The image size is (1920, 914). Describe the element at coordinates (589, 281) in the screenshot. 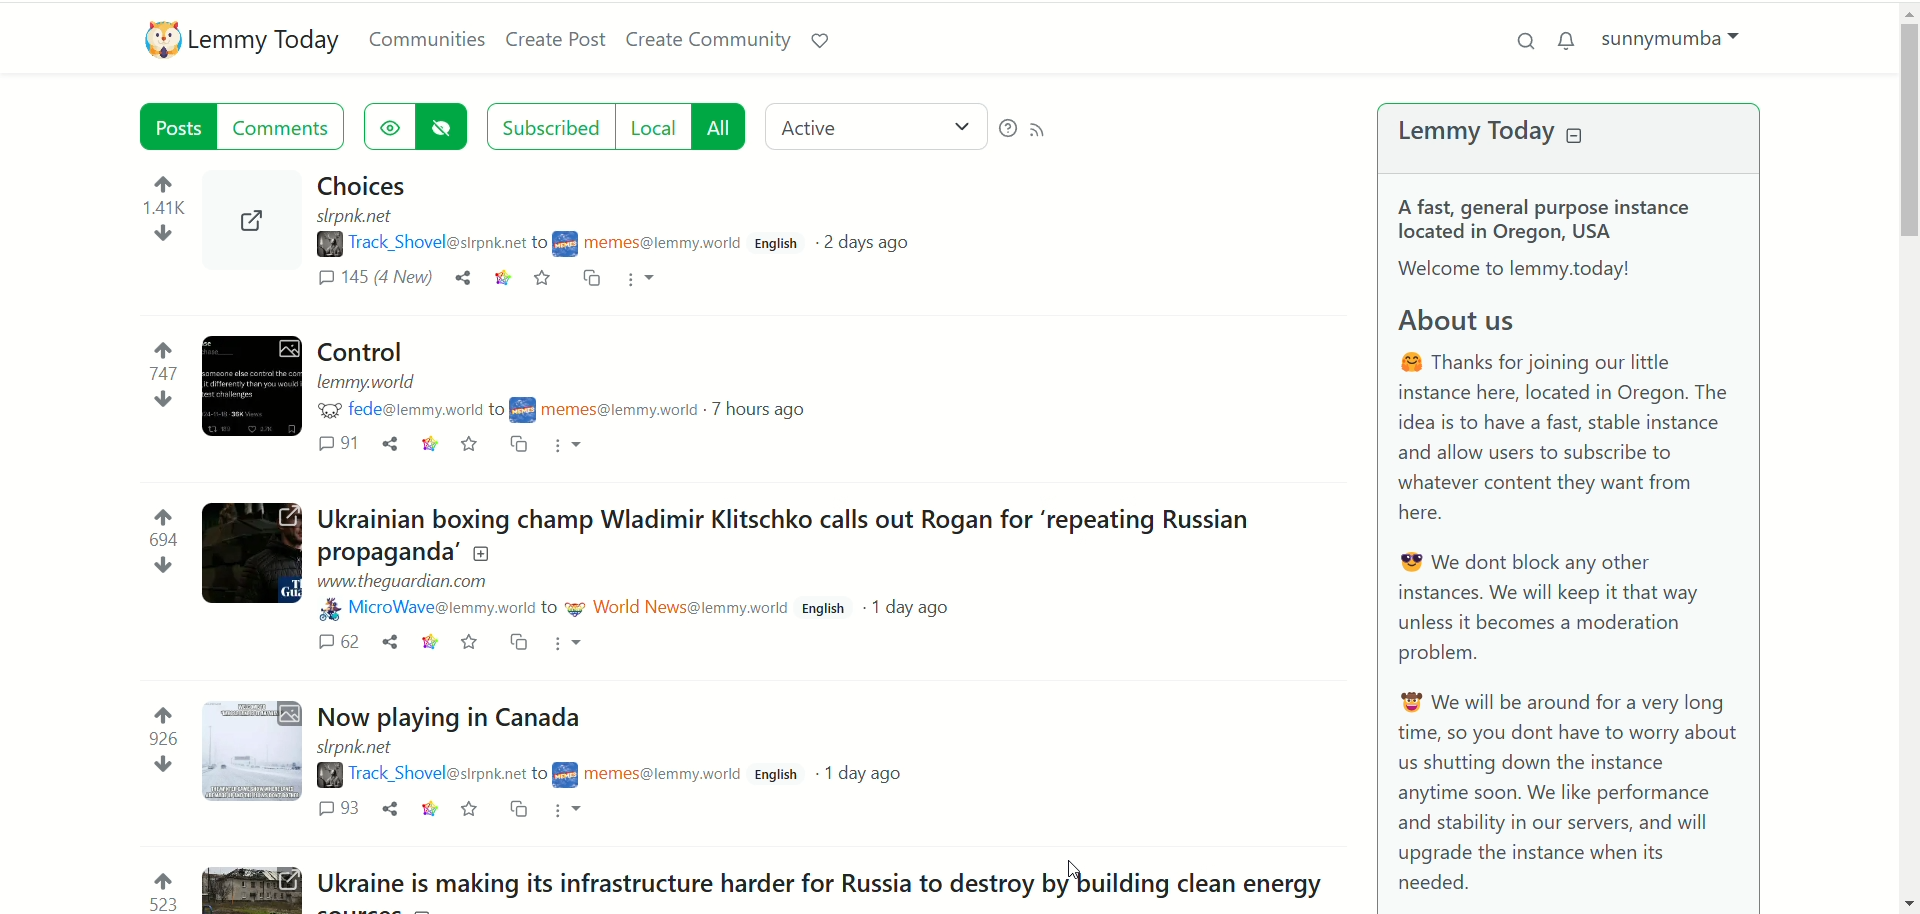

I see `cross post` at that location.